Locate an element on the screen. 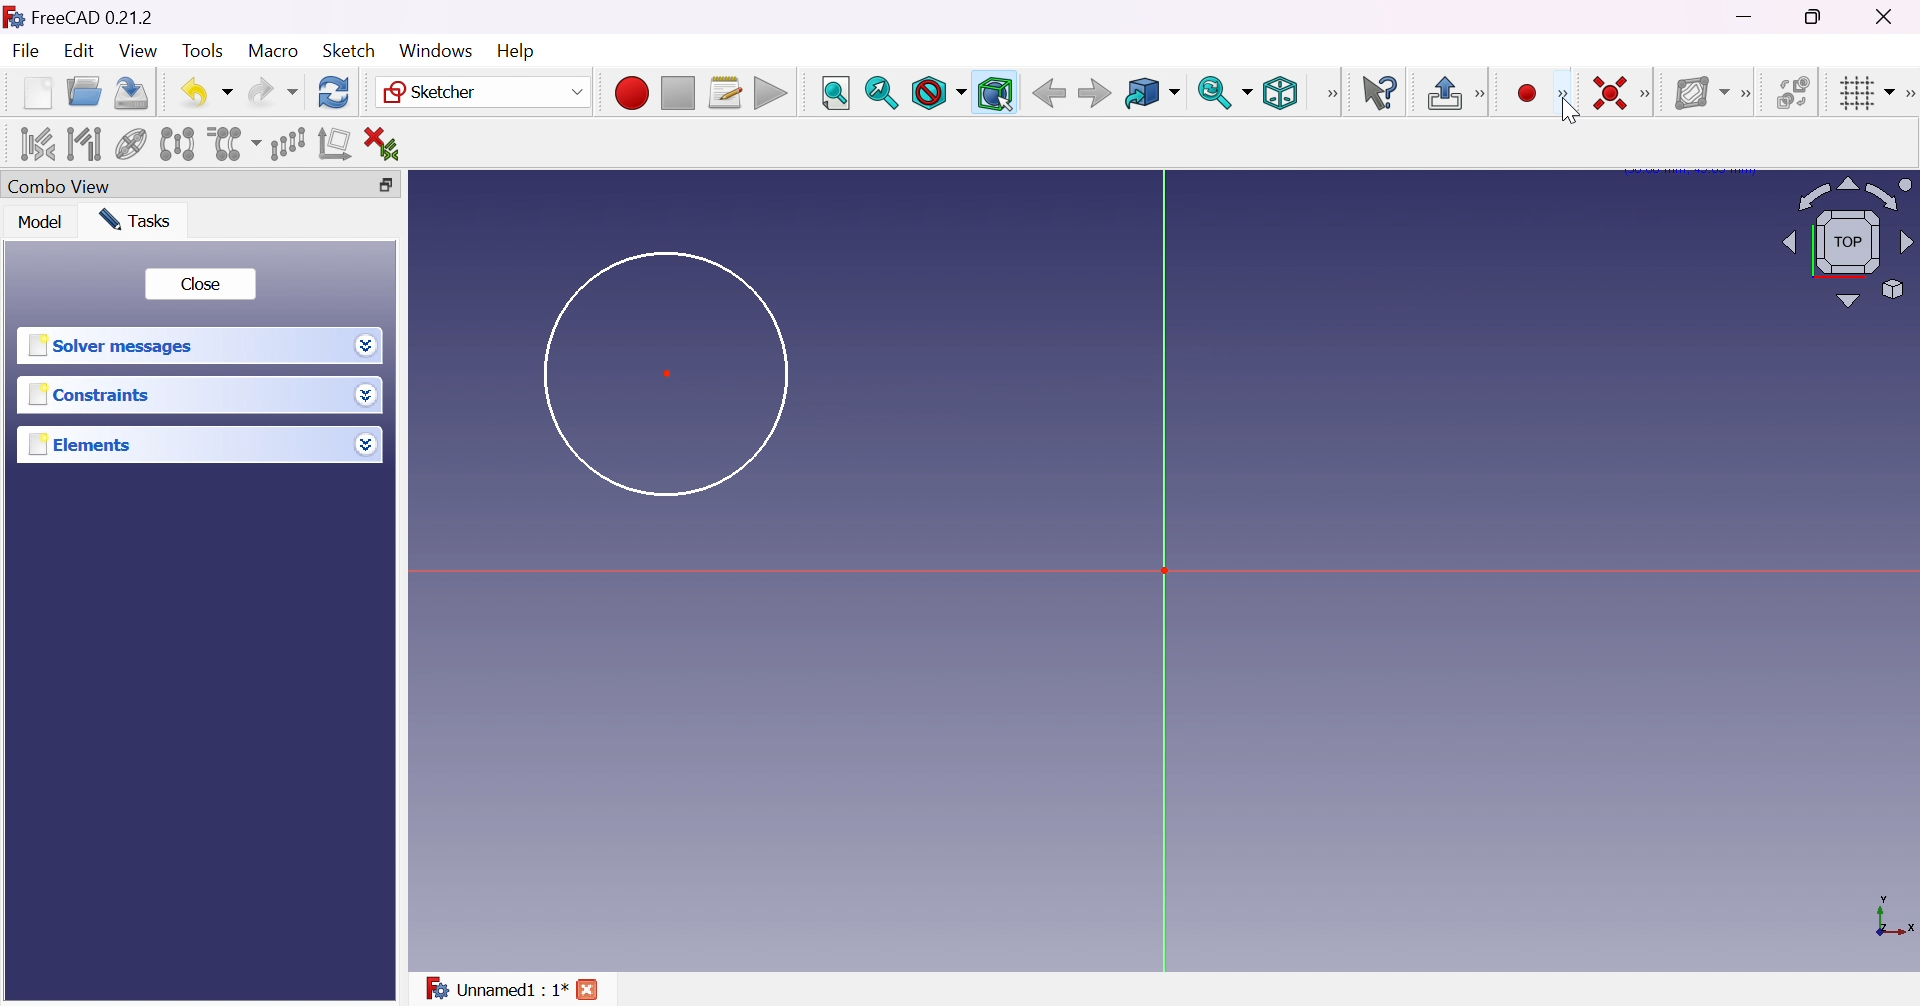 The height and width of the screenshot is (1006, 1920). Rectangular array is located at coordinates (287, 142).